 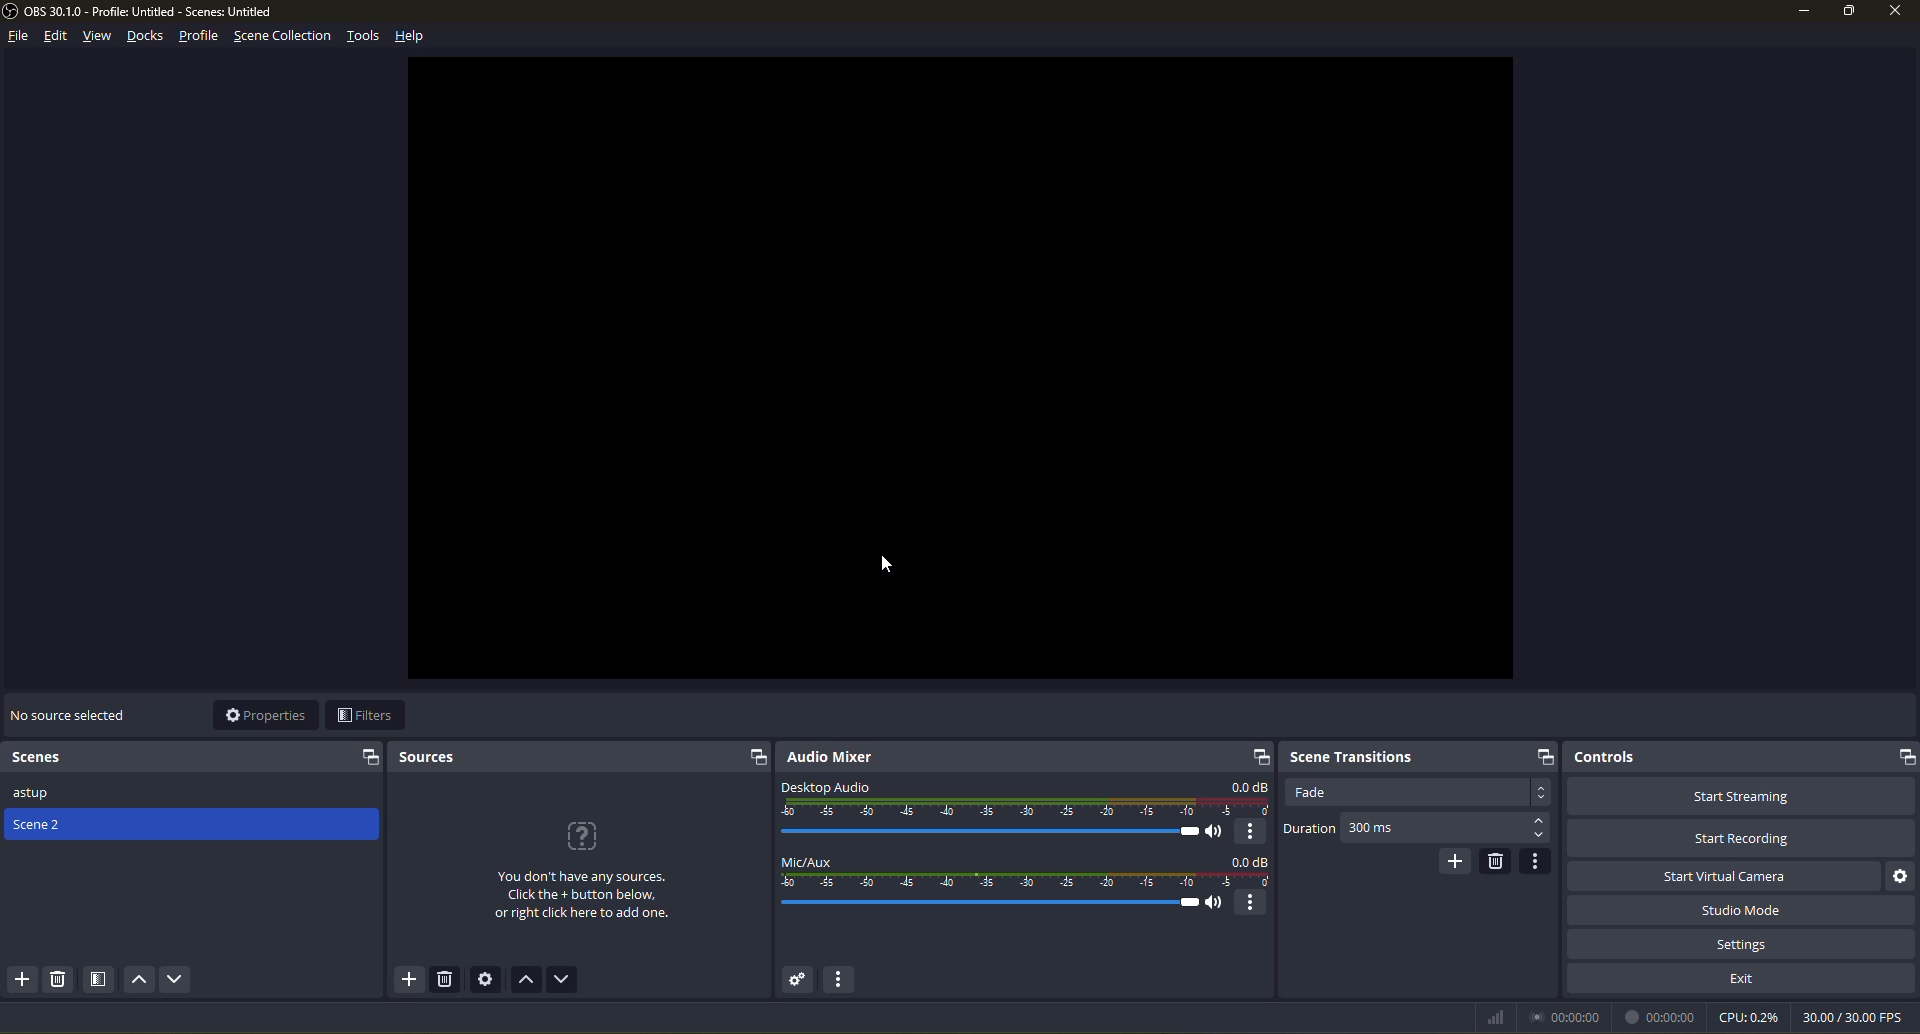 What do you see at coordinates (1458, 861) in the screenshot?
I see `add configurable transition` at bounding box center [1458, 861].